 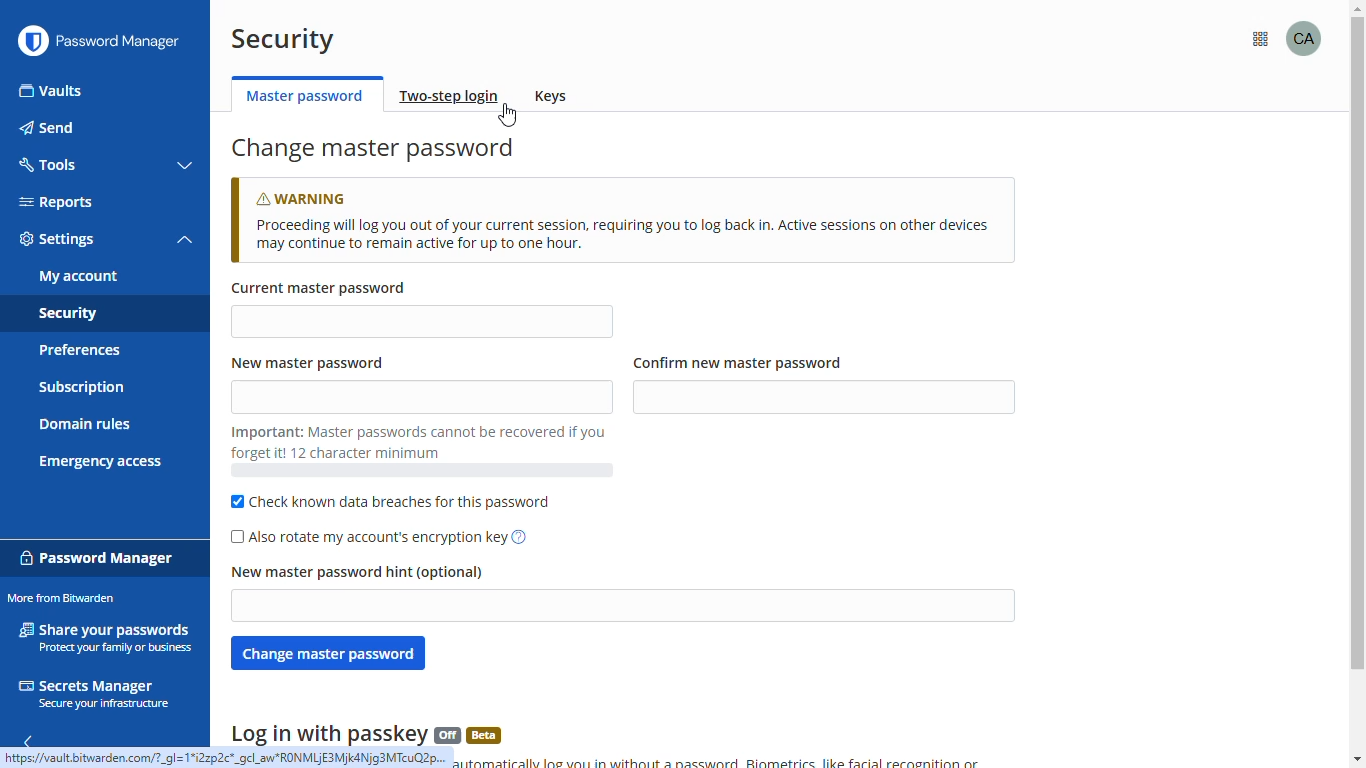 What do you see at coordinates (46, 163) in the screenshot?
I see `tools` at bounding box center [46, 163].